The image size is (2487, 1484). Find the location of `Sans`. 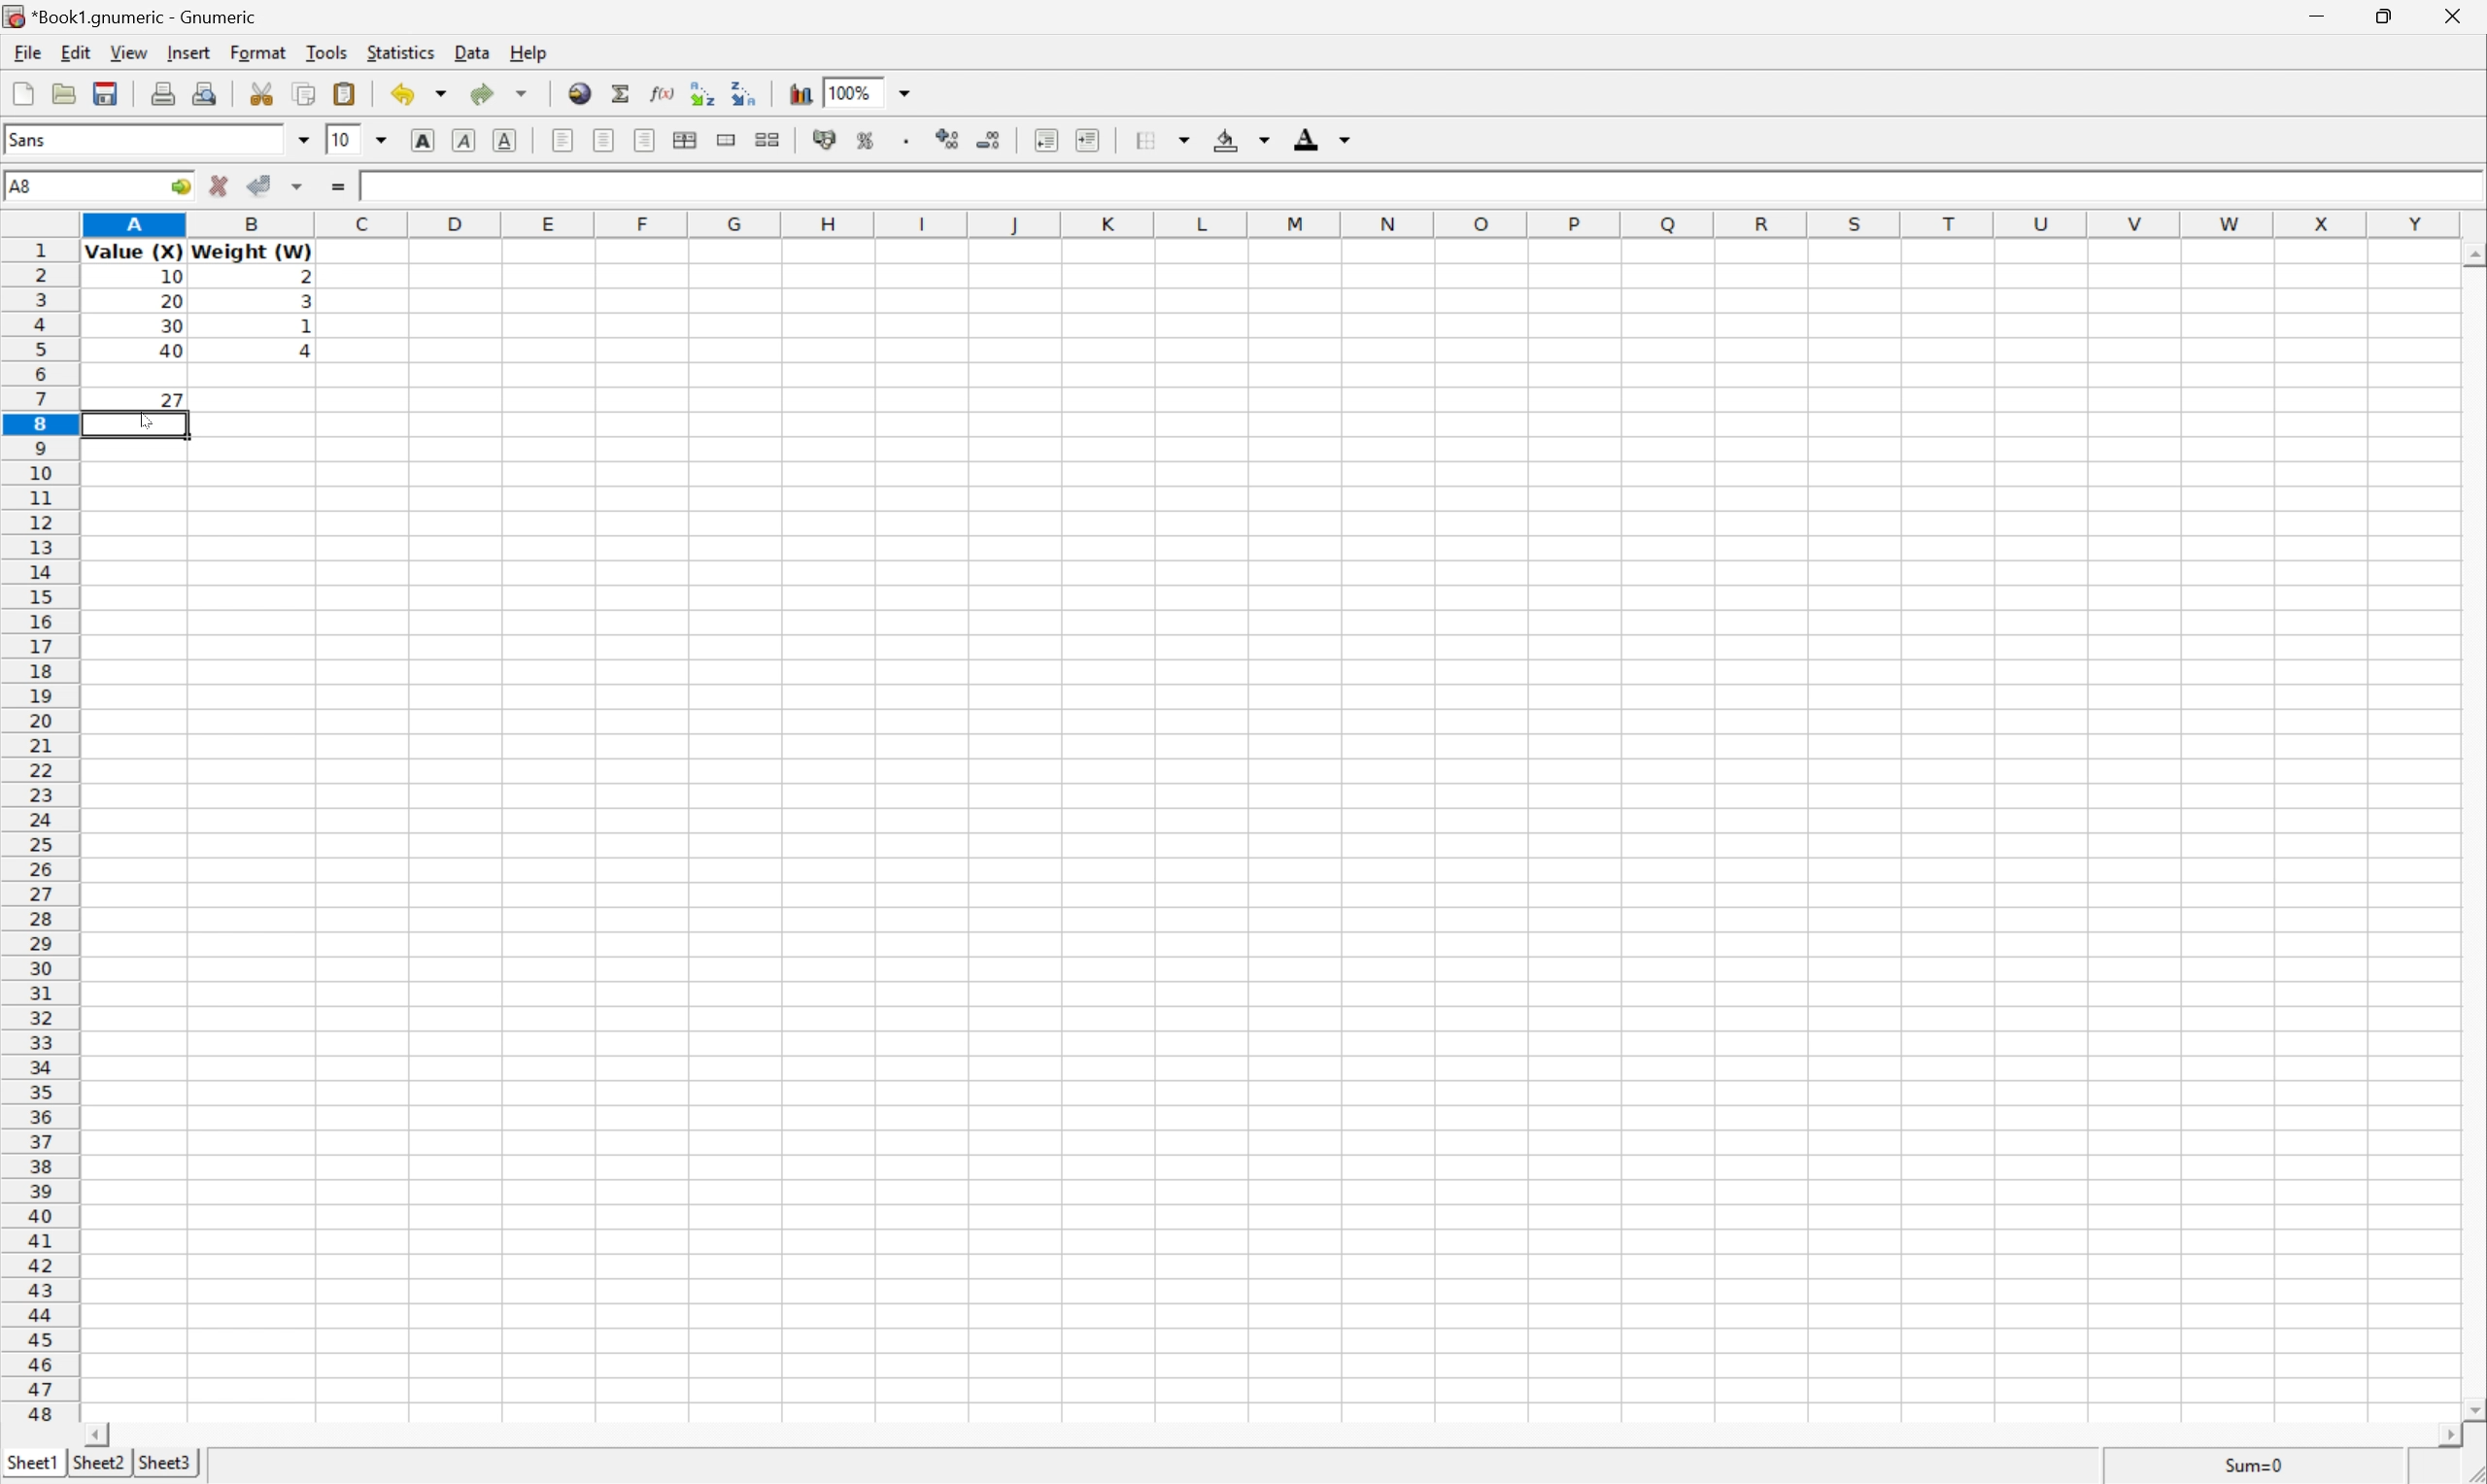

Sans is located at coordinates (30, 136).